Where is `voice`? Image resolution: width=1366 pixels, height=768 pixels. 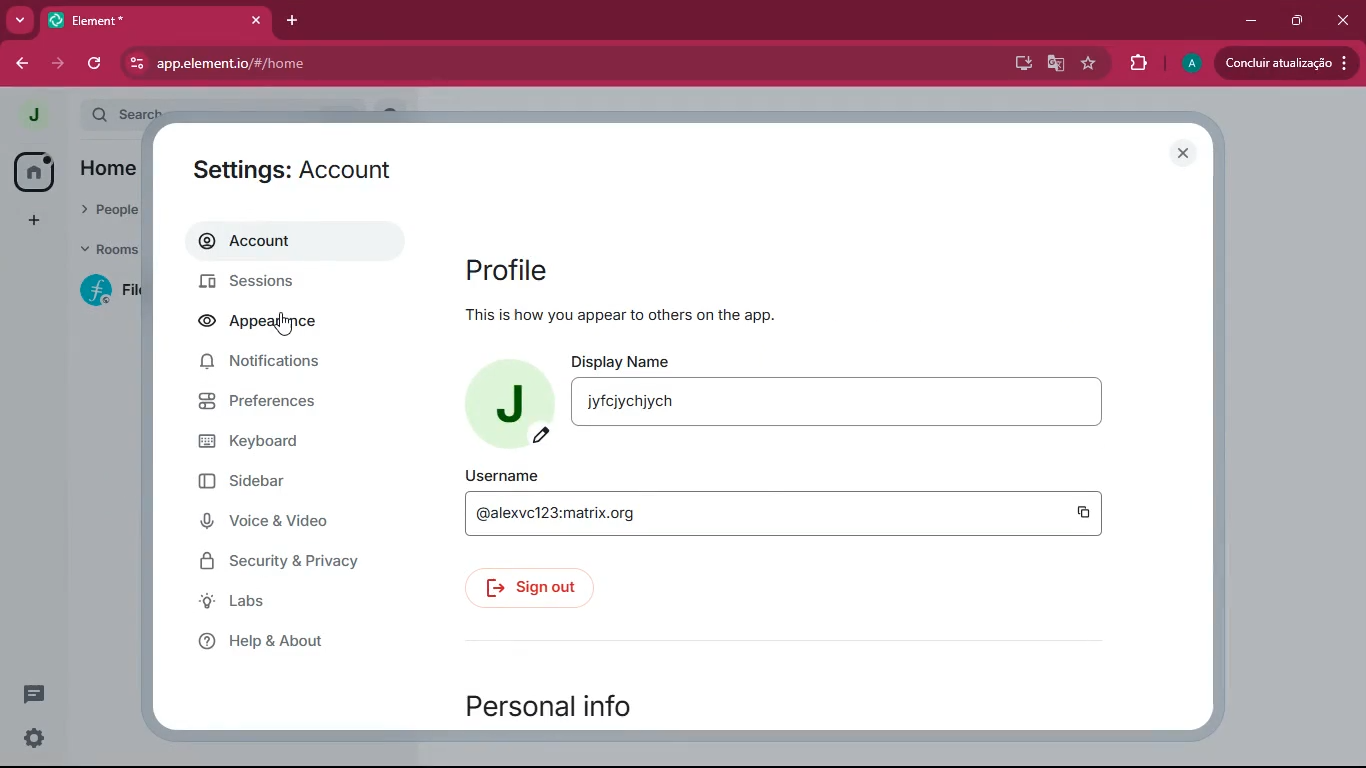
voice is located at coordinates (286, 524).